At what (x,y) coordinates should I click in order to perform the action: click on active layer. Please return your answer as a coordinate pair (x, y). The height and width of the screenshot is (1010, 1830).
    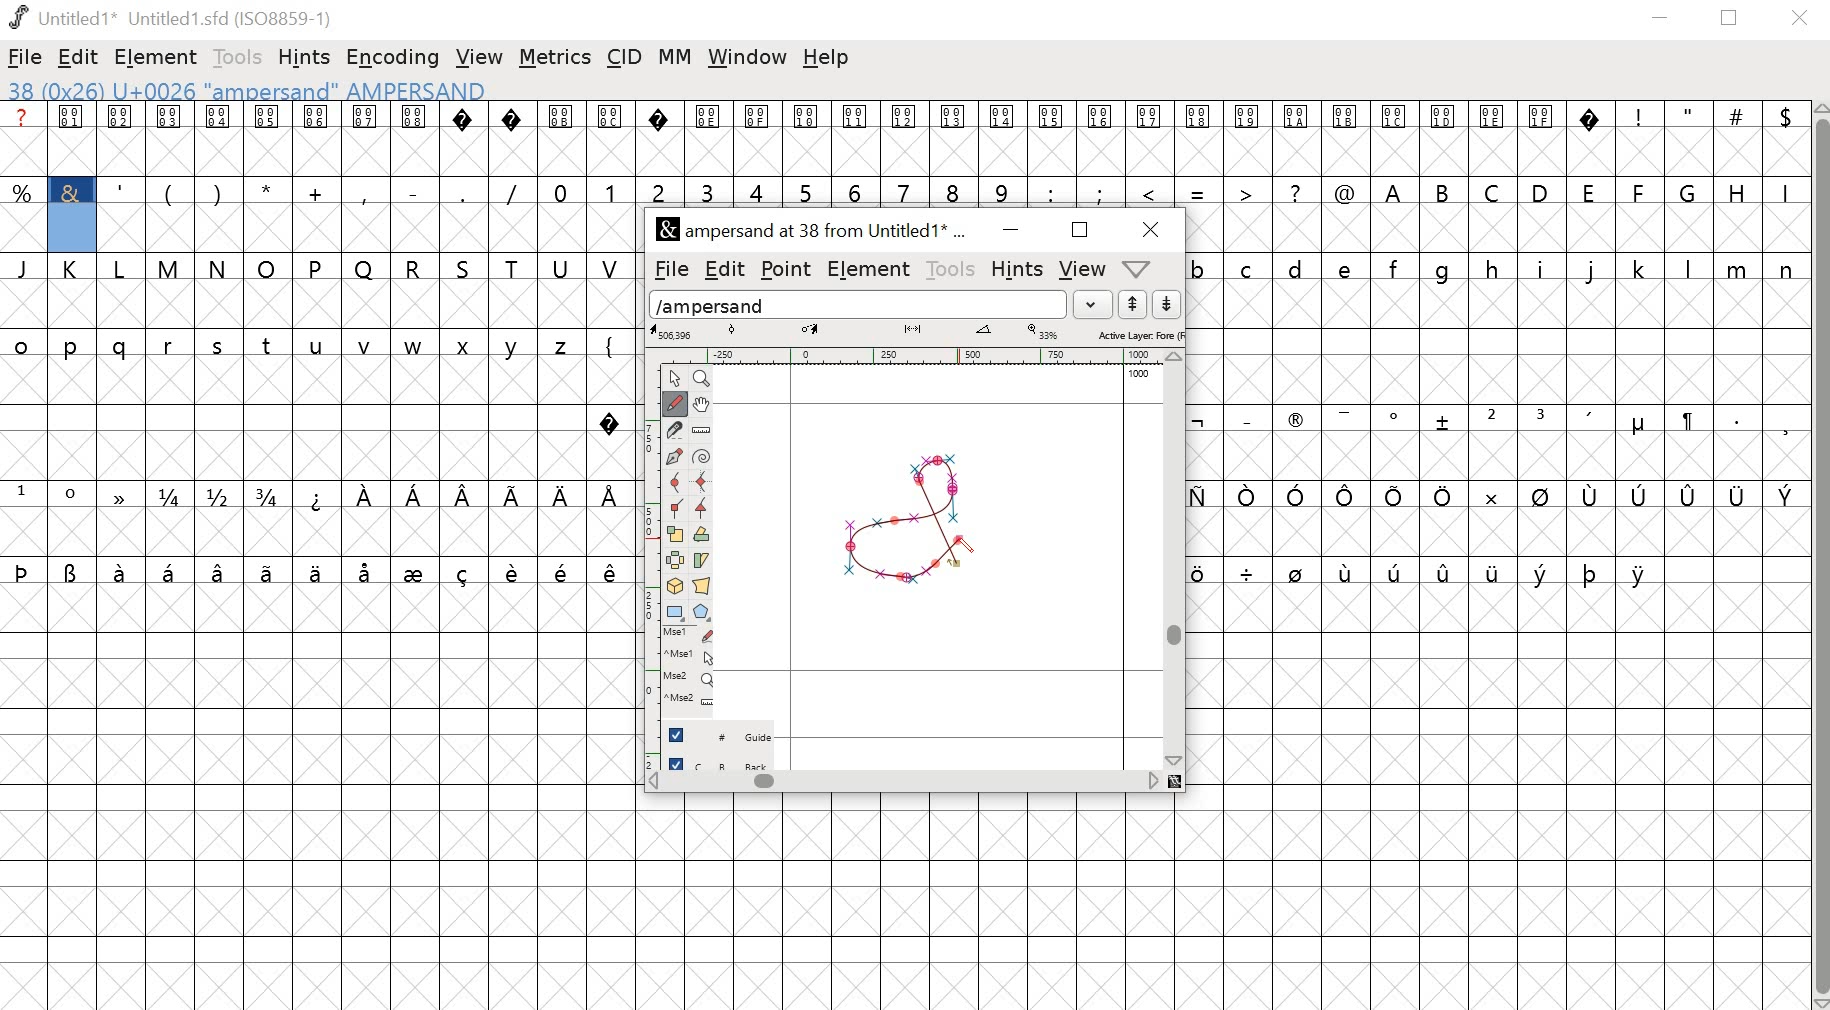
    Looking at the image, I should click on (1139, 334).